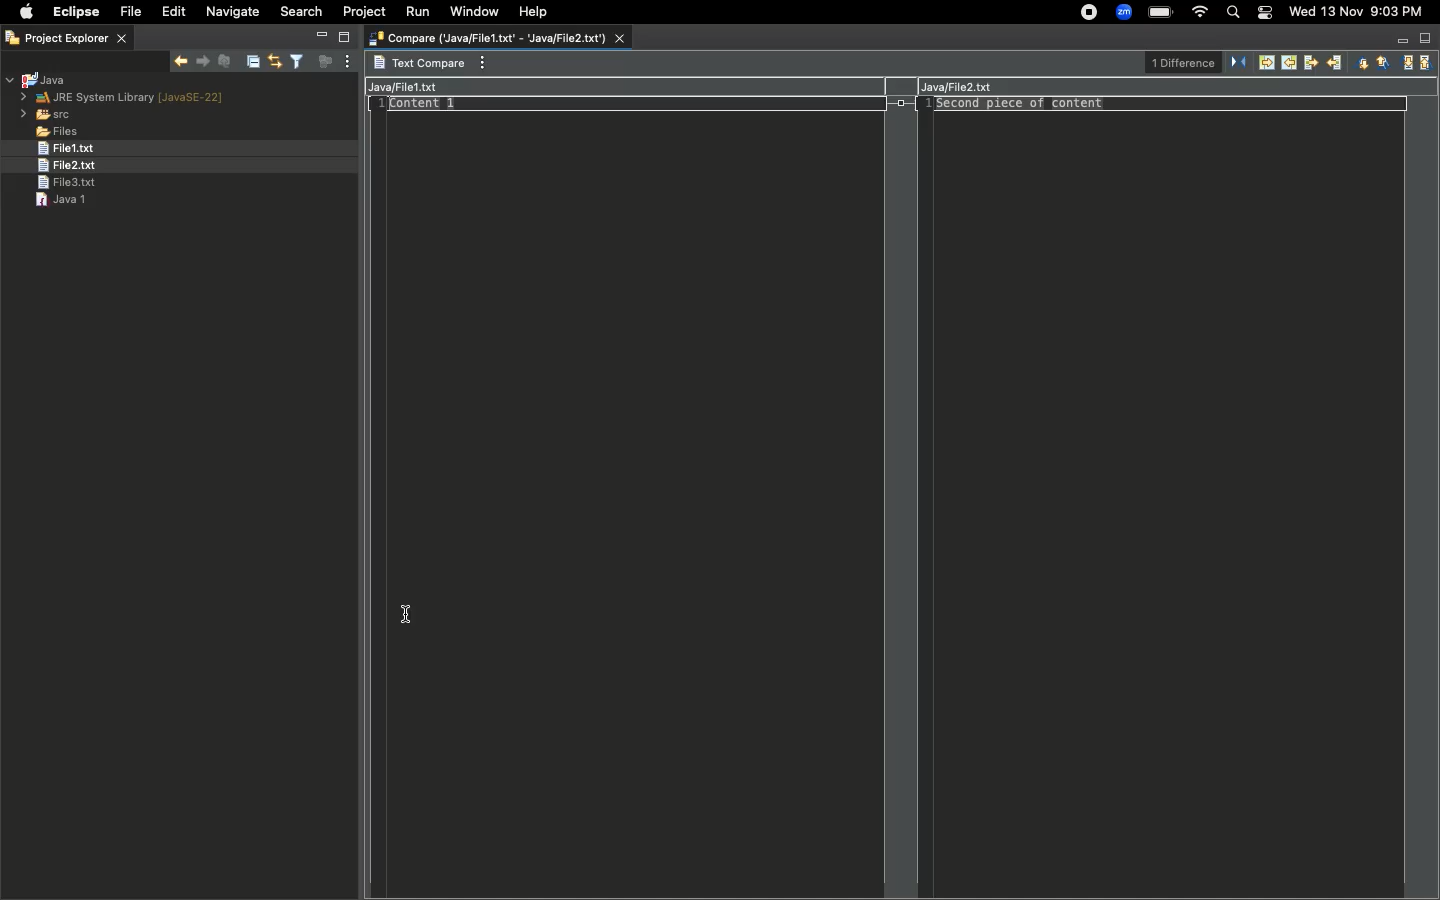  Describe the element at coordinates (63, 165) in the screenshot. I see `File 2.txt` at that location.